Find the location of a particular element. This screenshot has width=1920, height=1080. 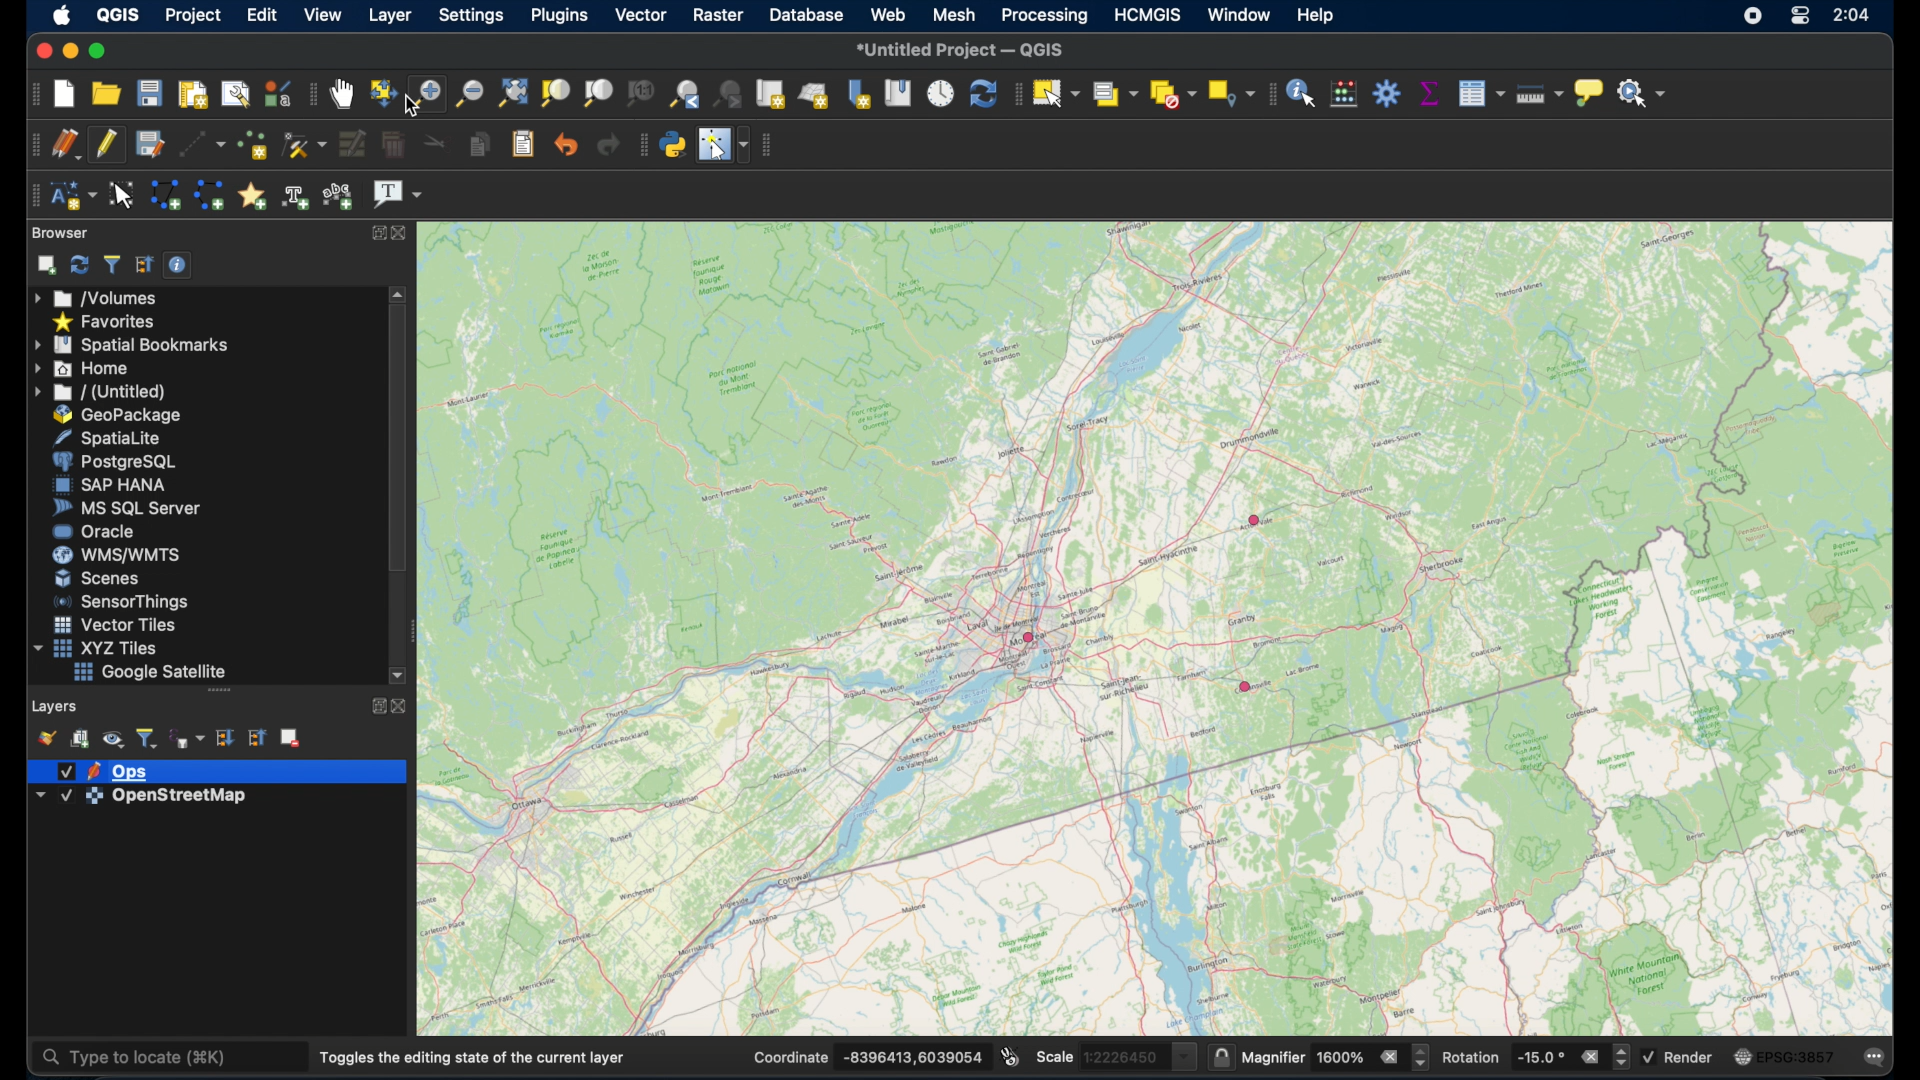

new annotation layer is located at coordinates (76, 194).